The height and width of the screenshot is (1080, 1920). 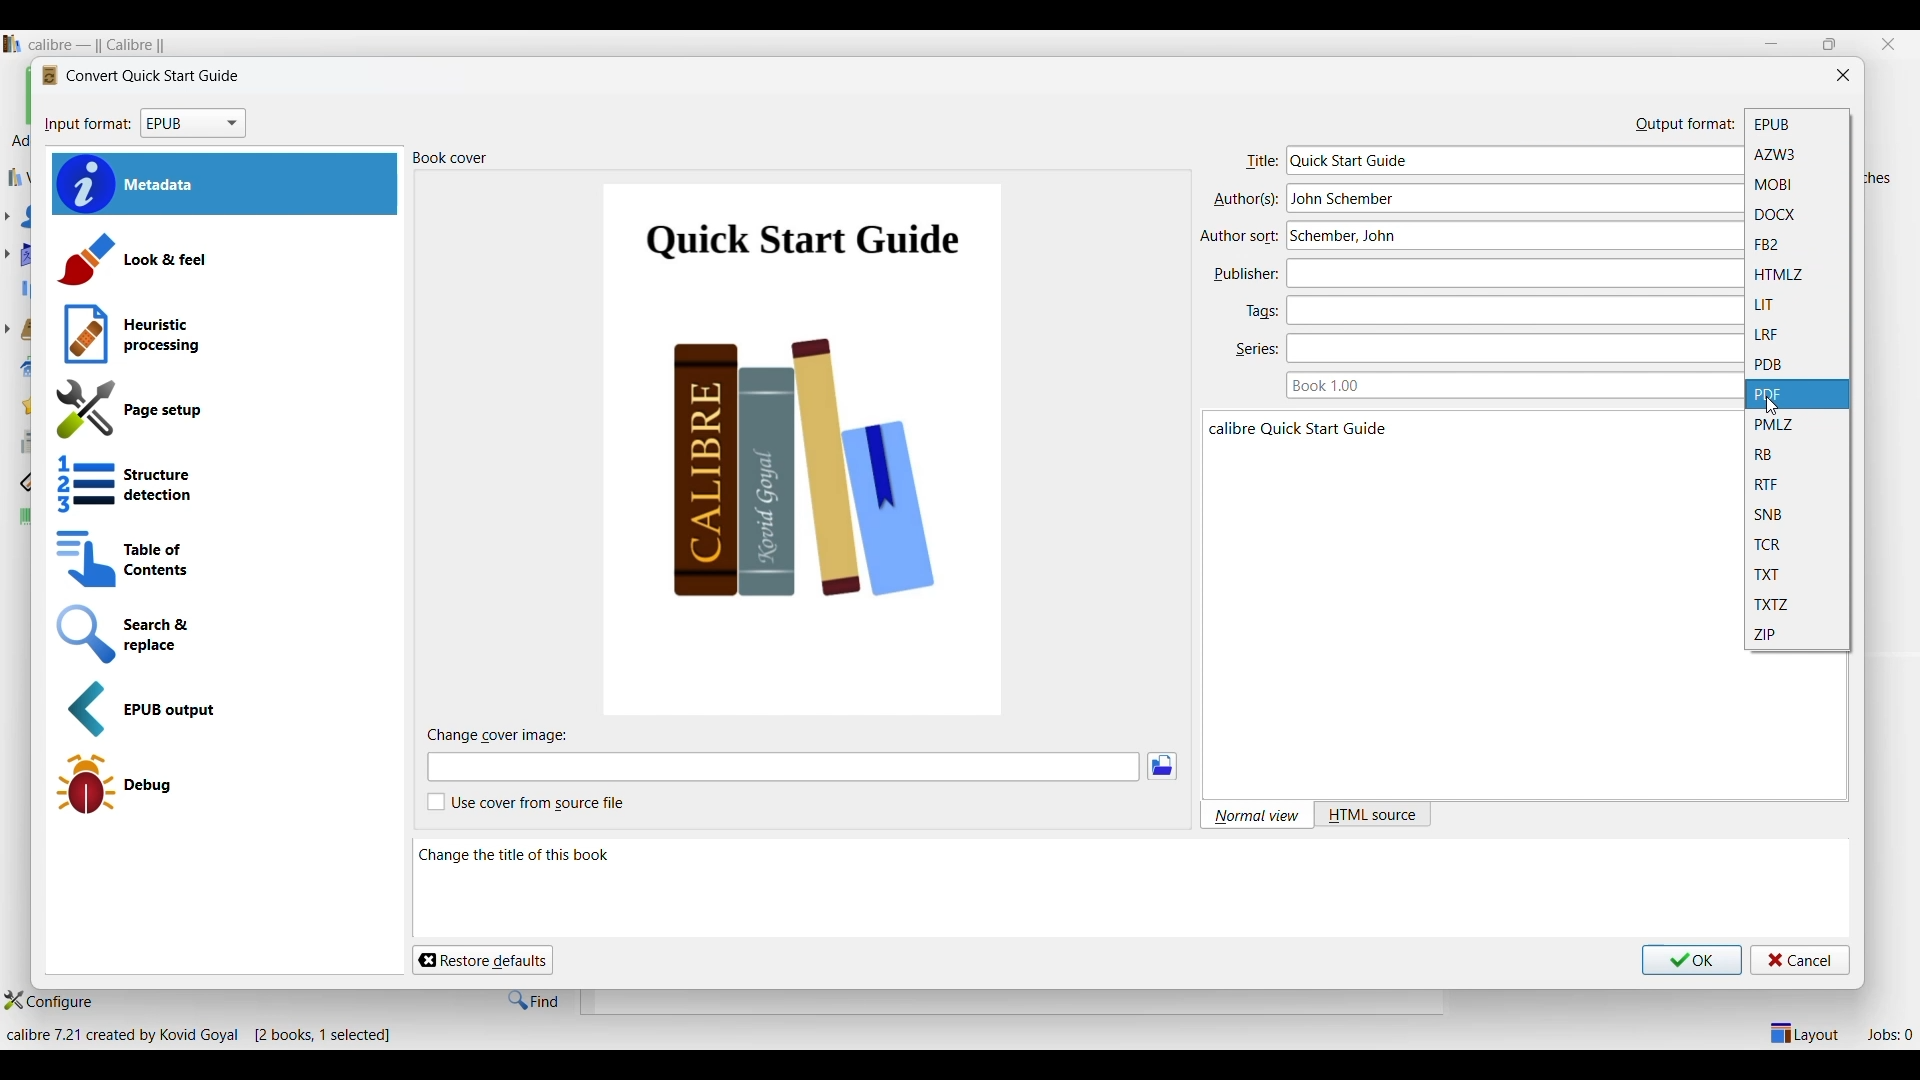 What do you see at coordinates (1129, 891) in the screenshot?
I see `Description of current selection` at bounding box center [1129, 891].